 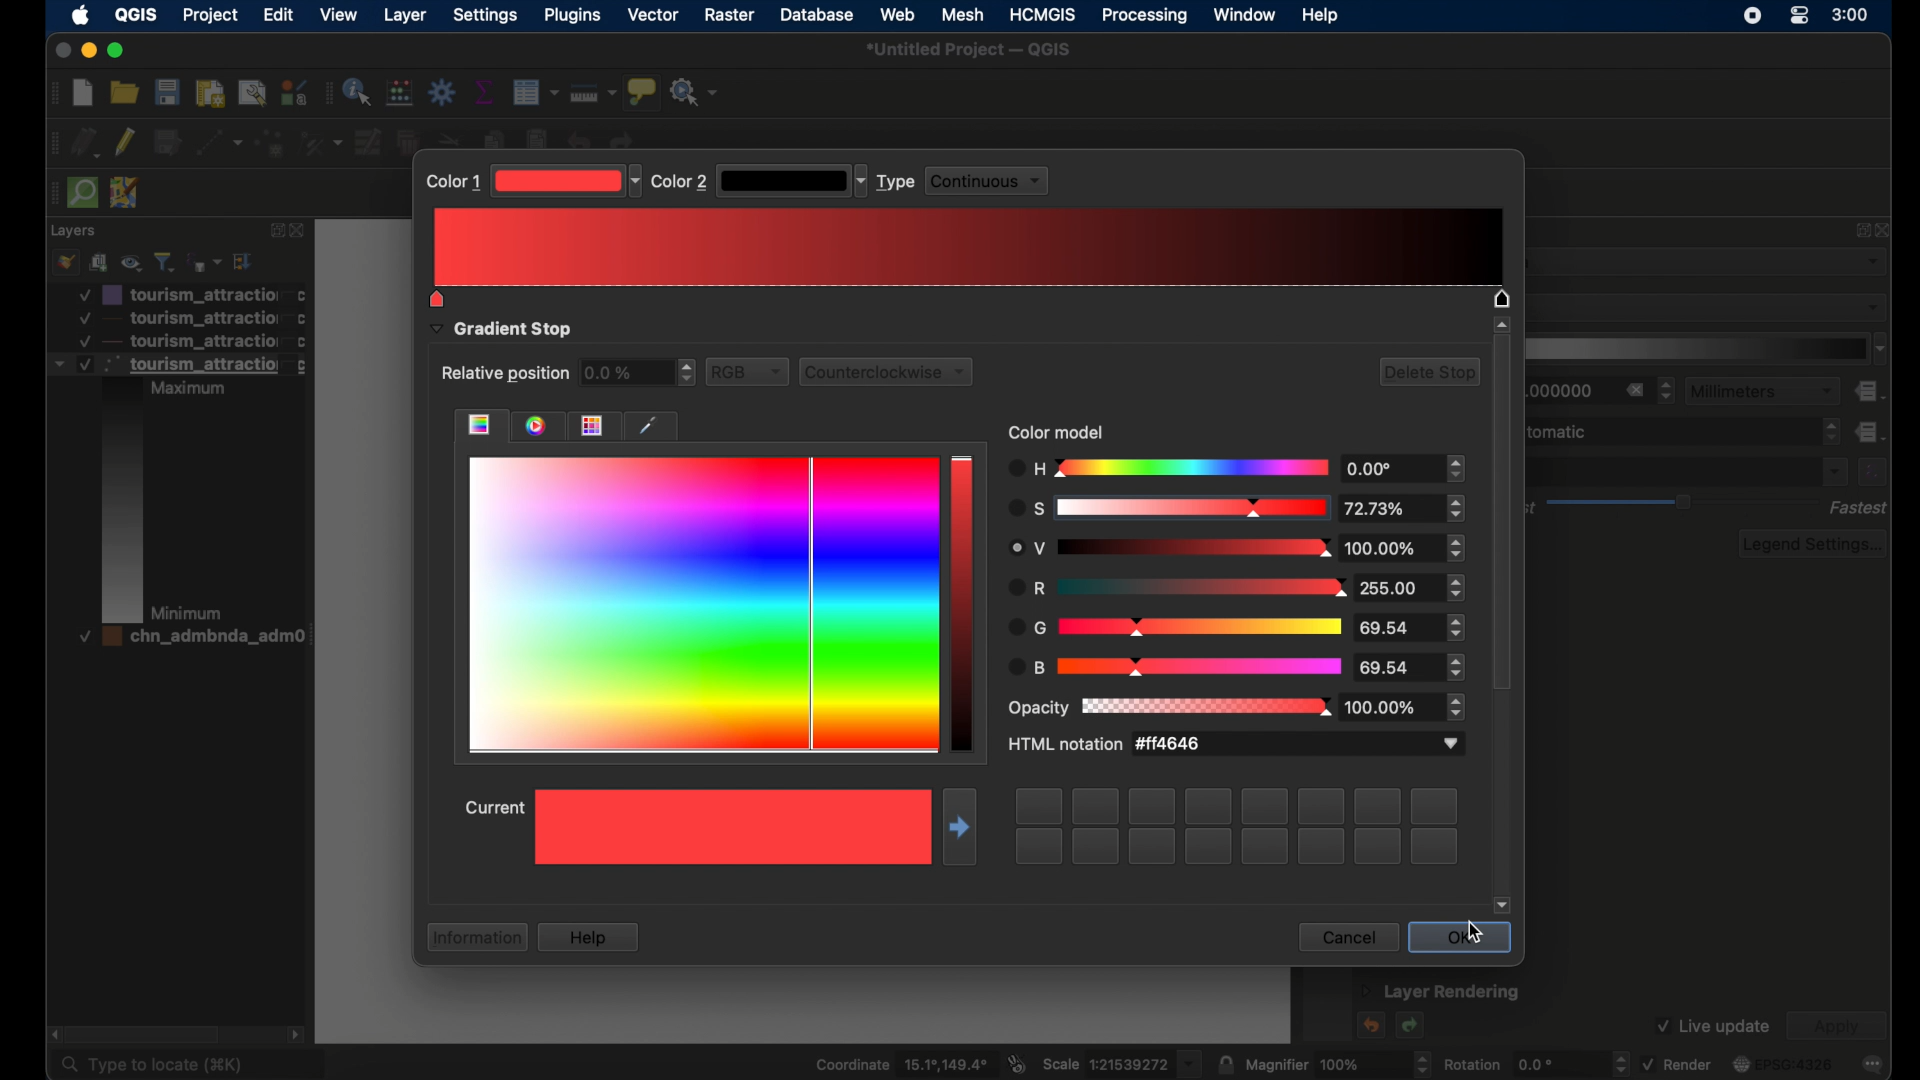 I want to click on color gradient, so click(x=480, y=425).